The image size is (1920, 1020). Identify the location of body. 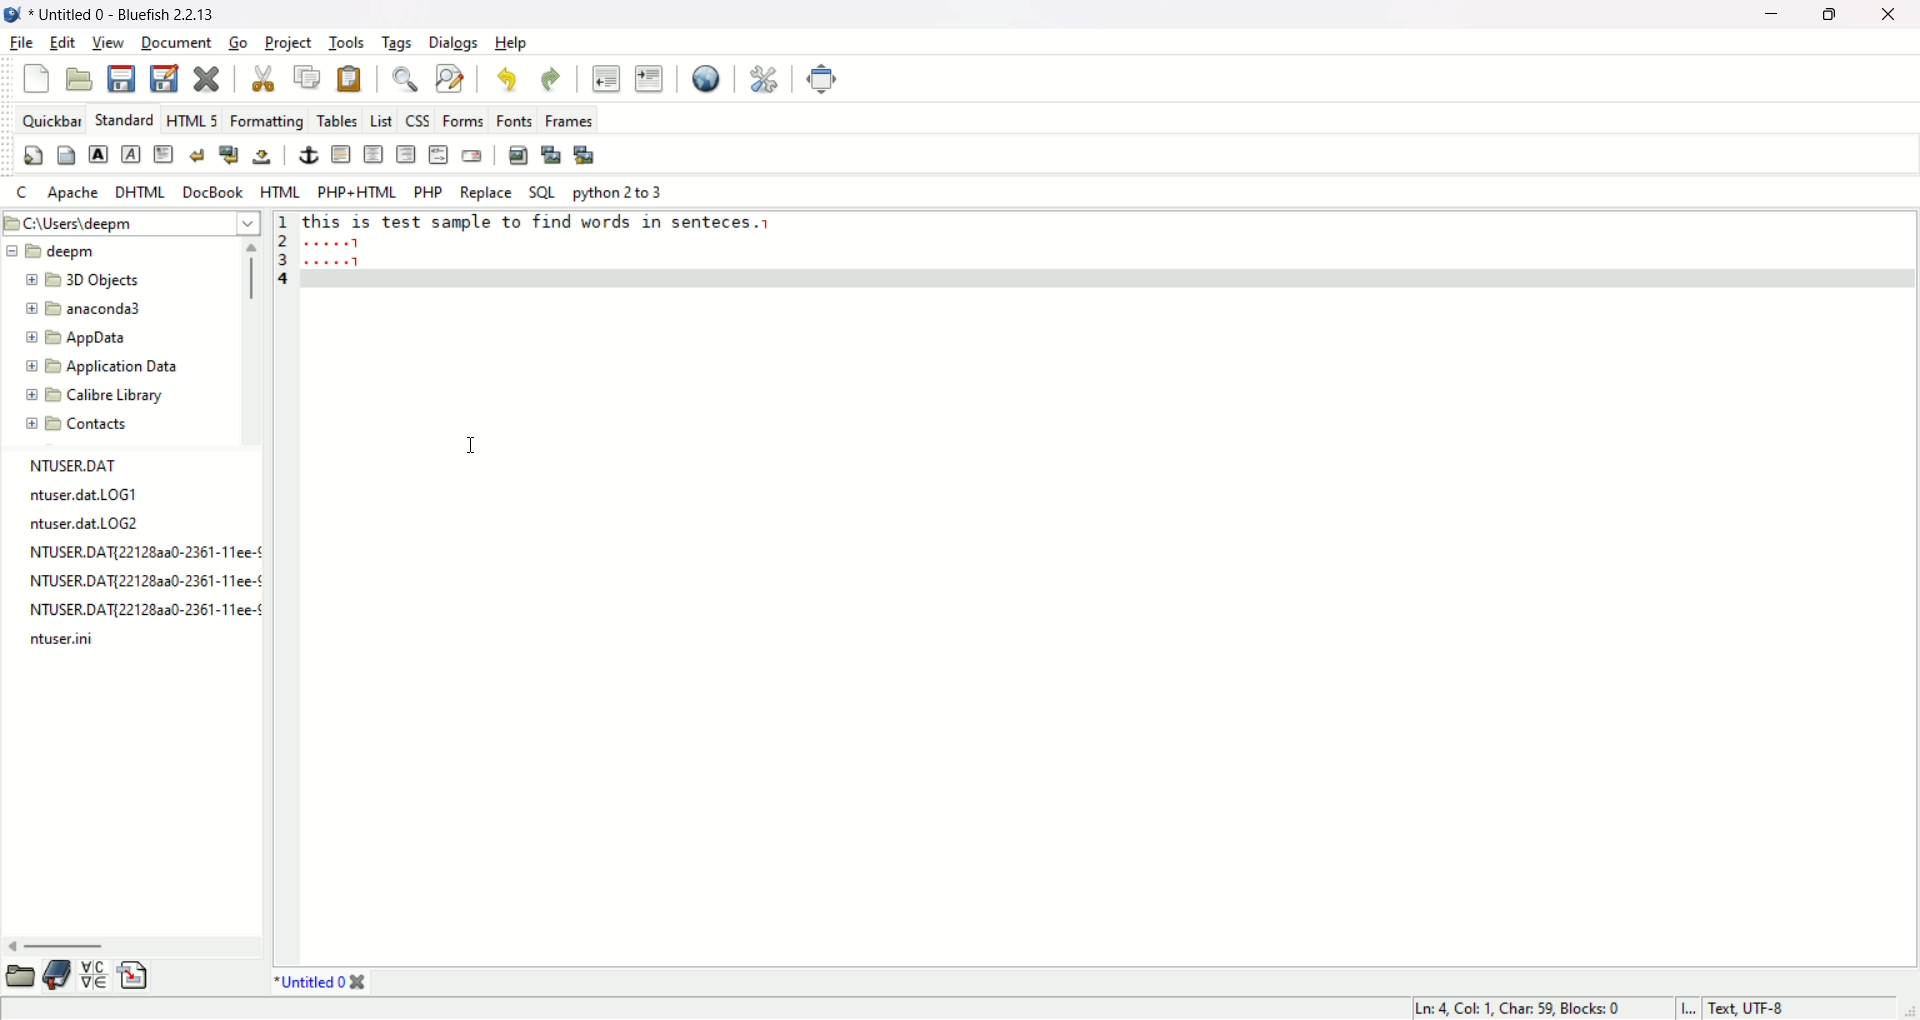
(67, 156).